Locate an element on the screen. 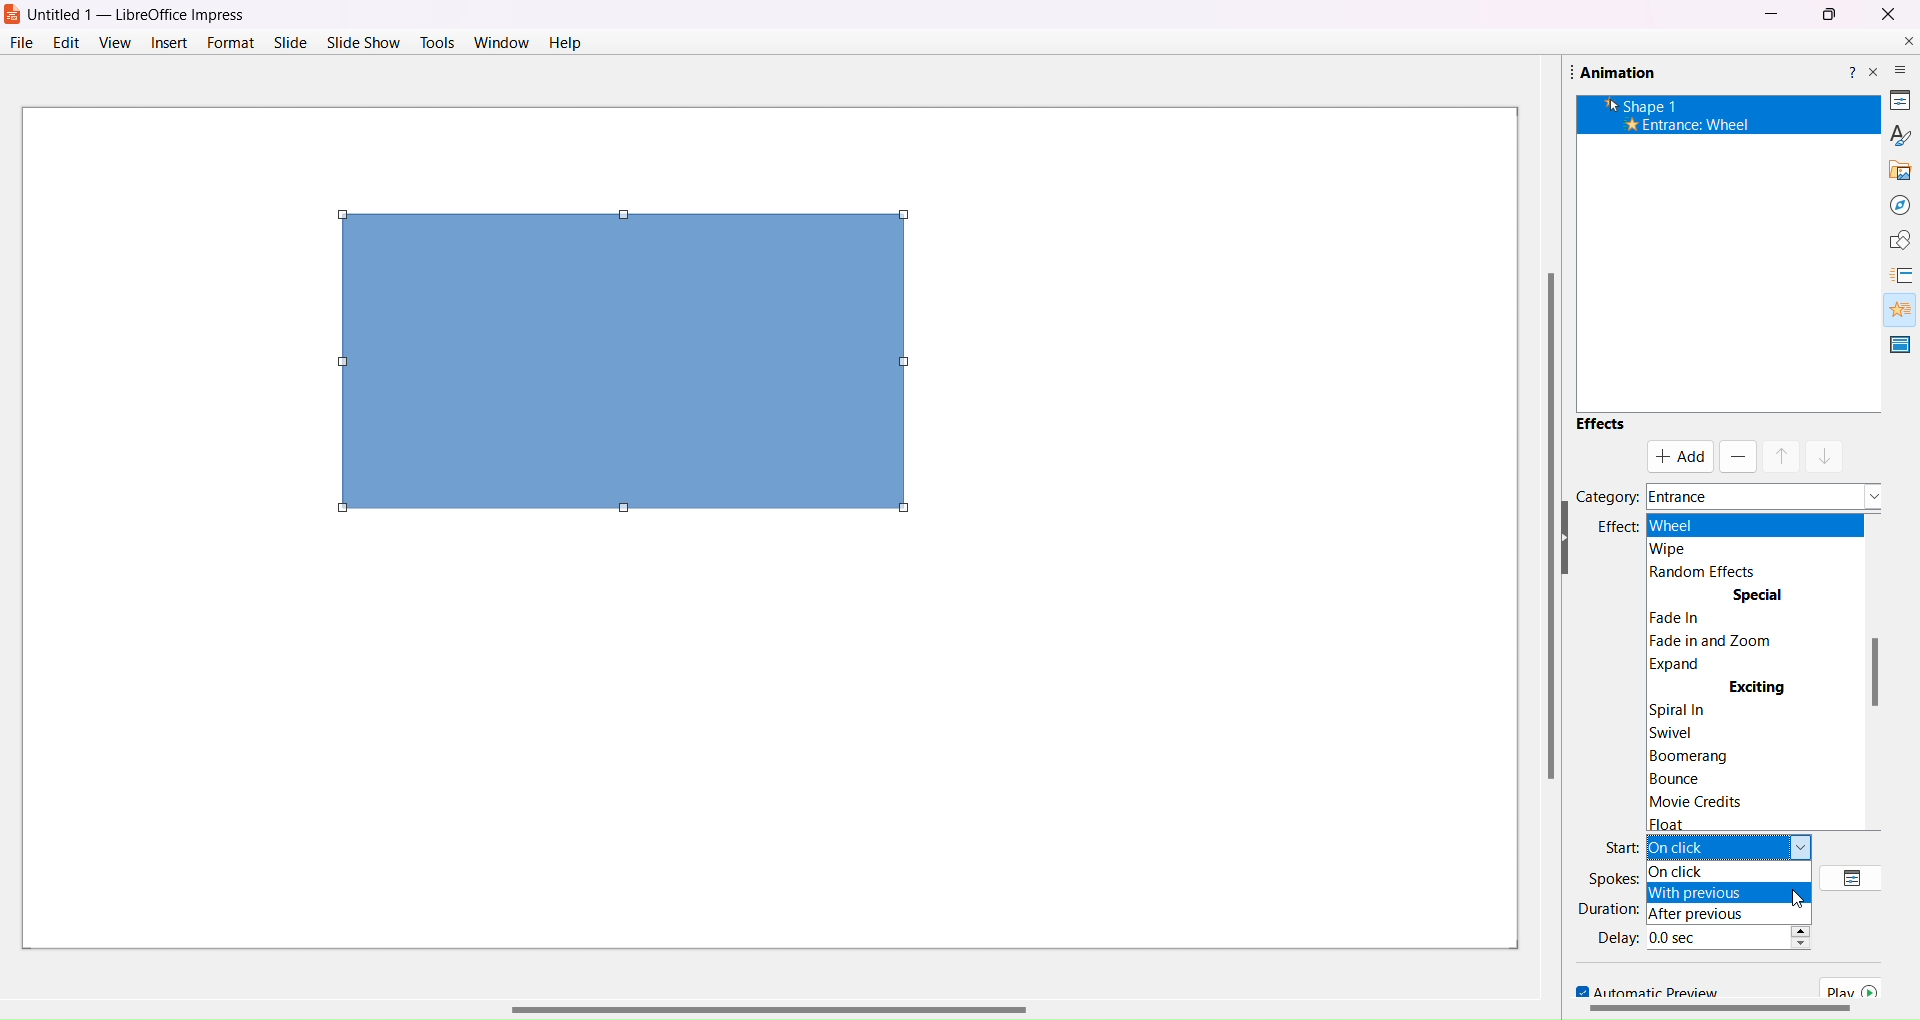 The height and width of the screenshot is (1020, 1920). 7x Shape 1
* Entrance: Wheel is located at coordinates (1684, 117).